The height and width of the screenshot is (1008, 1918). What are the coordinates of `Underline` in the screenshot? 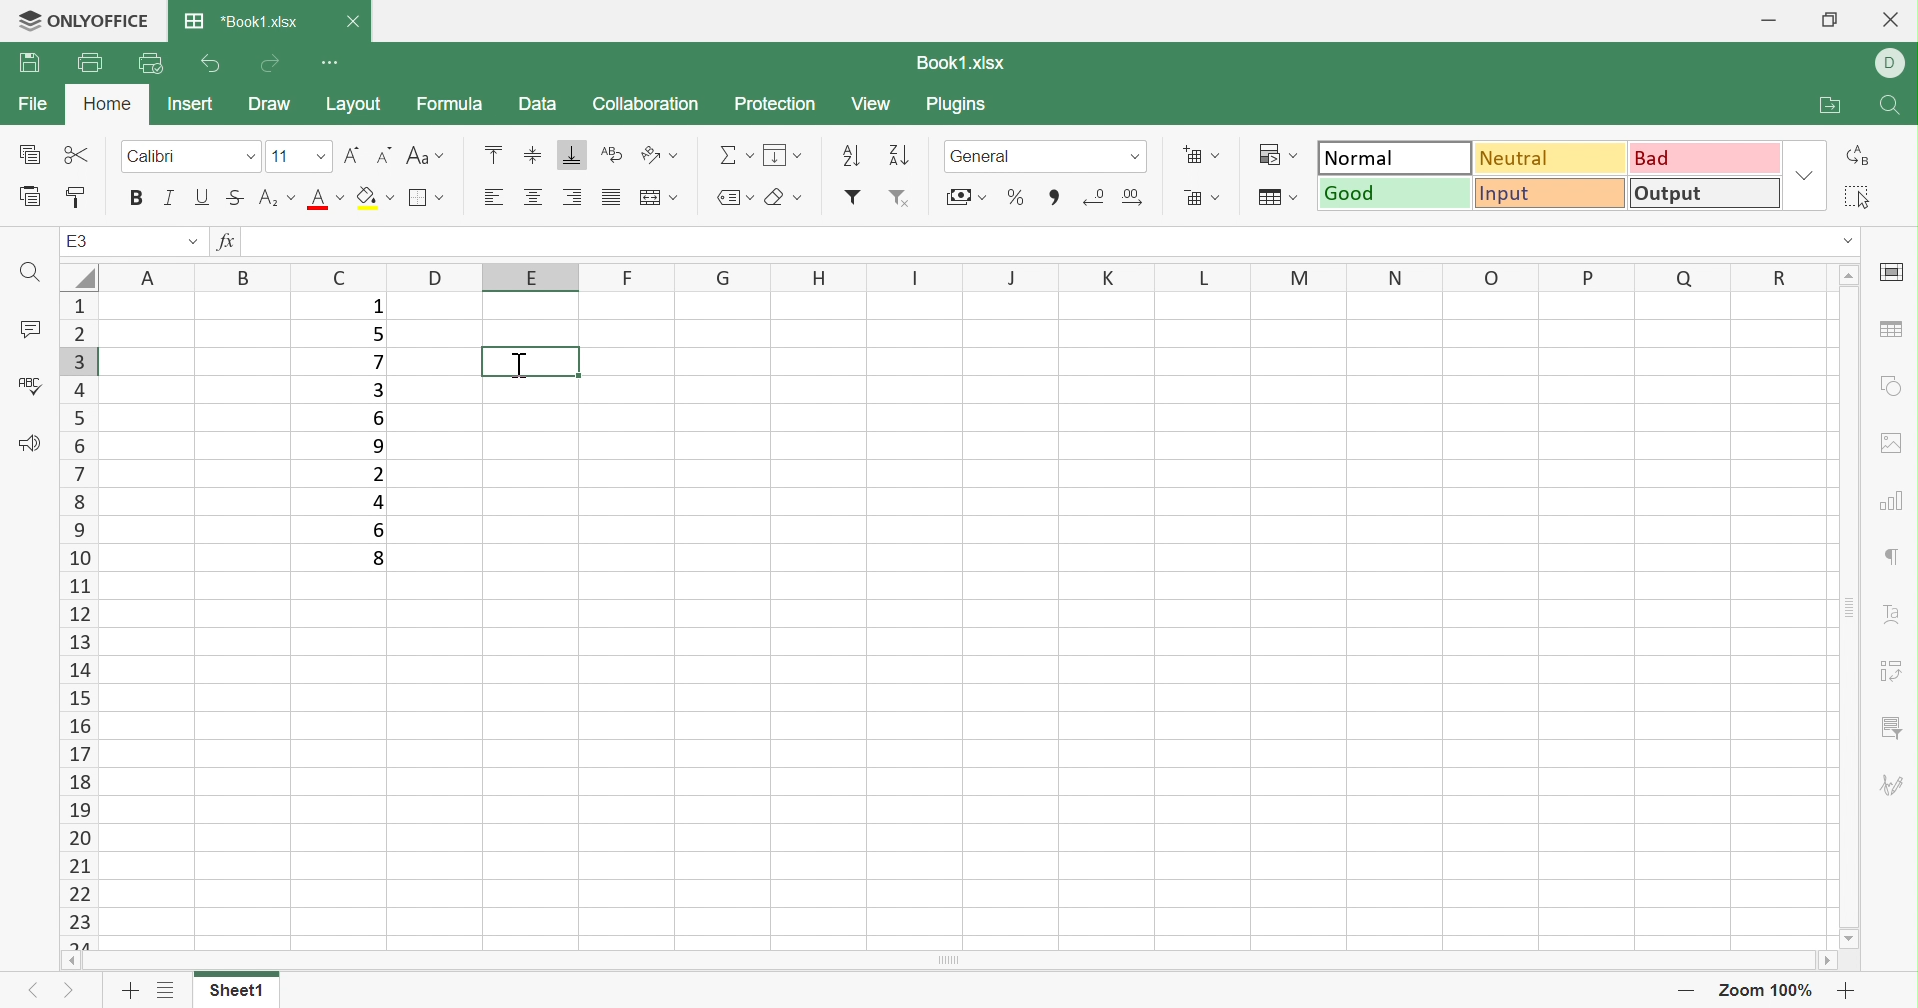 It's located at (204, 197).